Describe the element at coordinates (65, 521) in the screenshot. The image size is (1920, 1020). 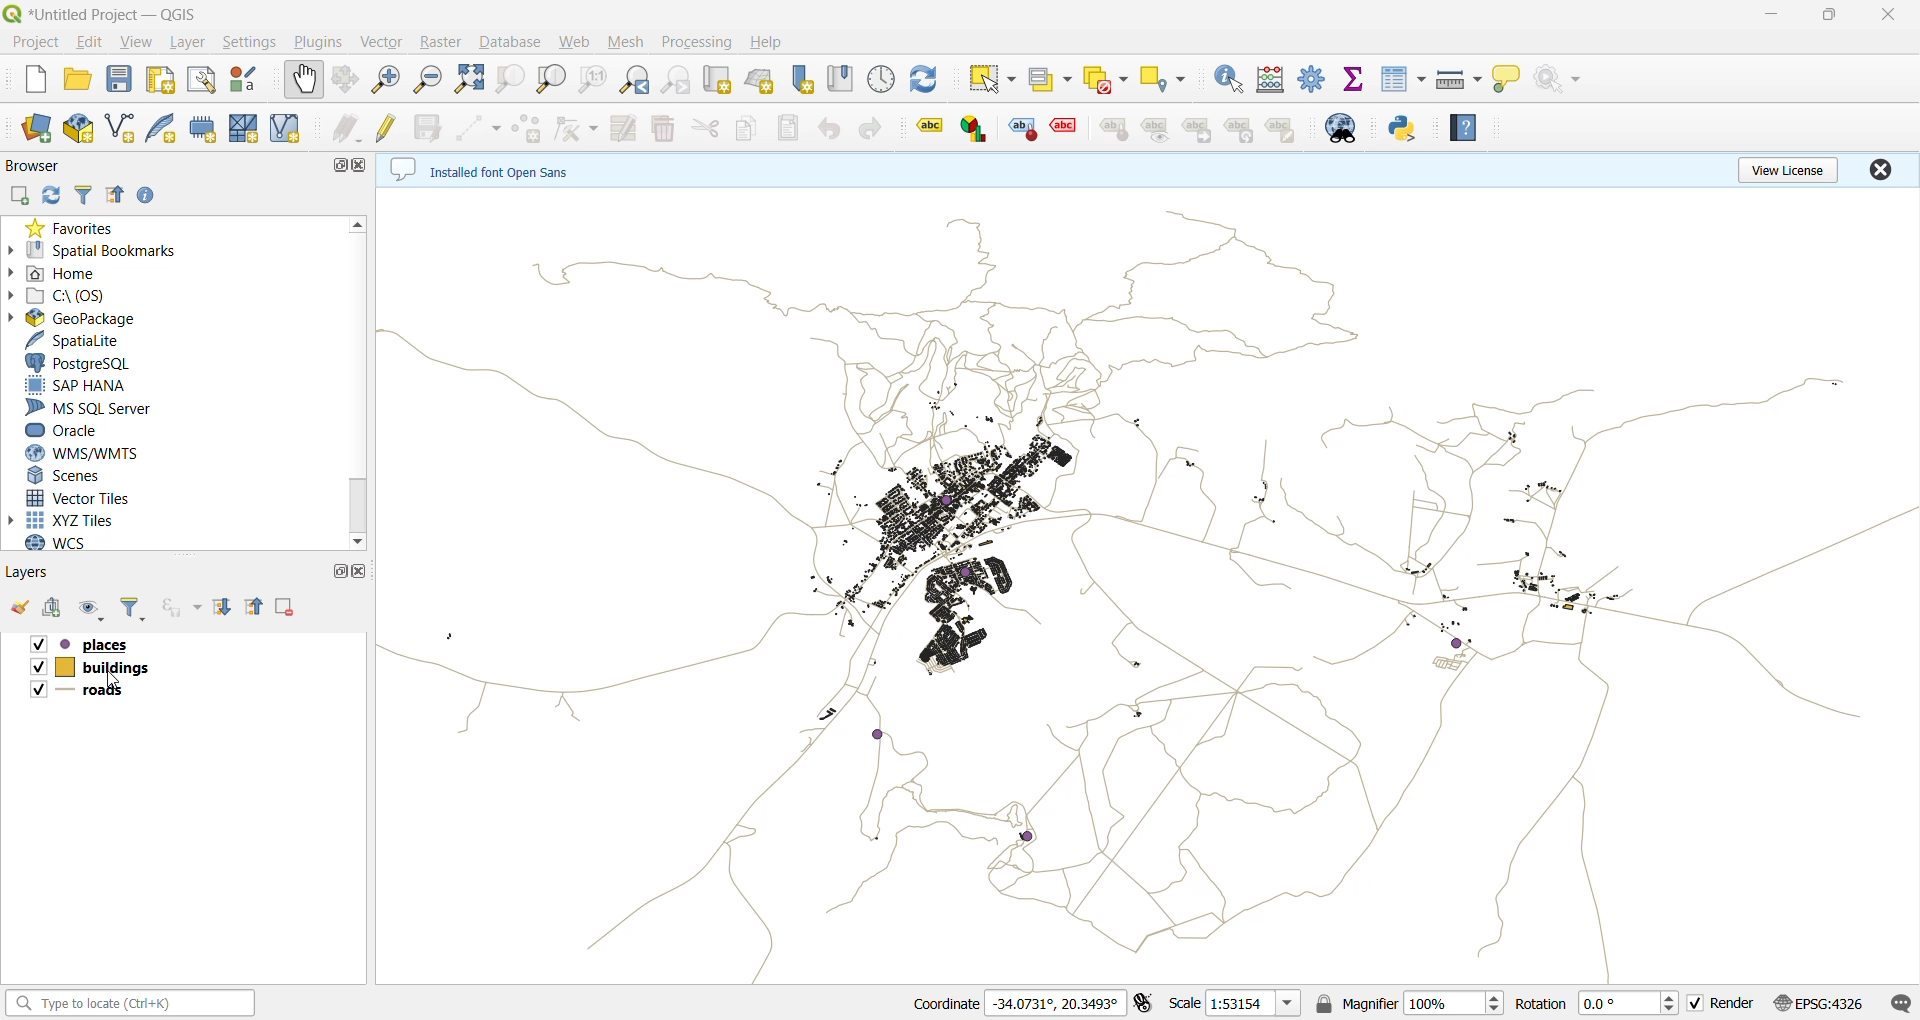
I see `xyz tiles` at that location.